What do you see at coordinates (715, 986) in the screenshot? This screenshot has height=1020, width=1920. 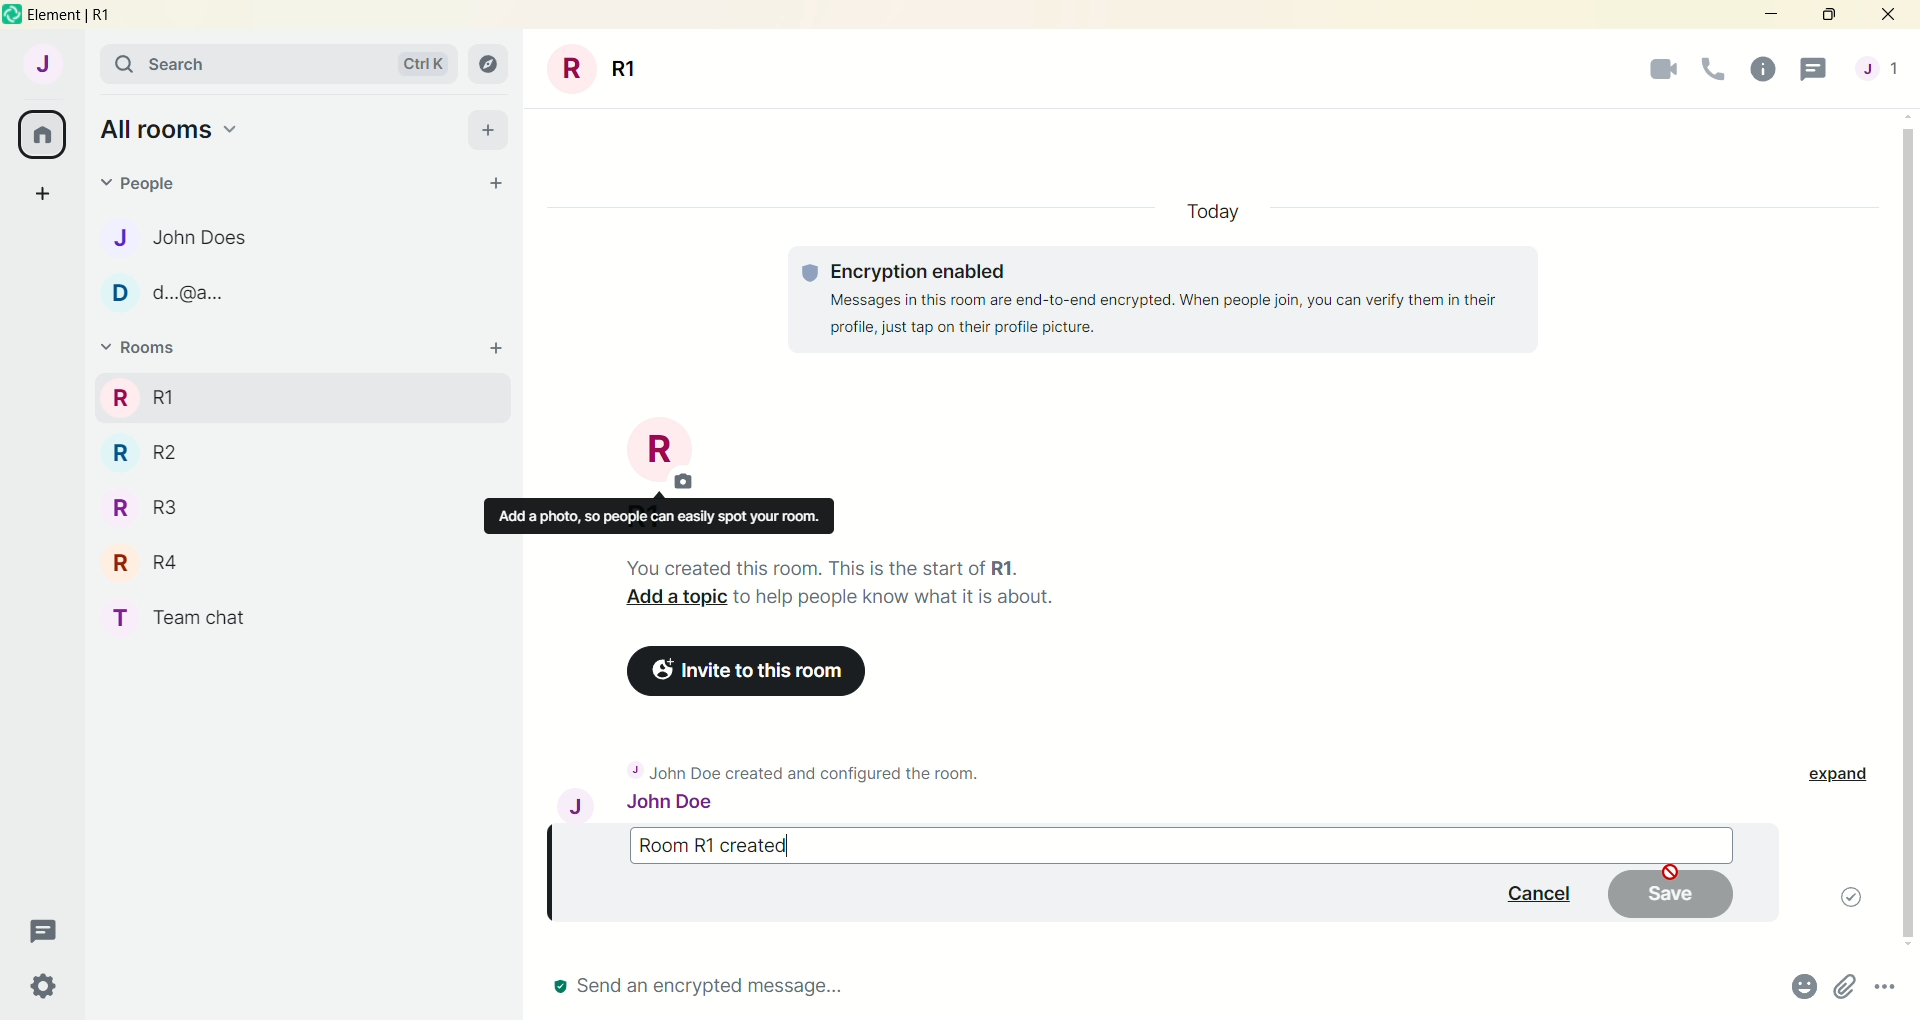 I see `send message` at bounding box center [715, 986].